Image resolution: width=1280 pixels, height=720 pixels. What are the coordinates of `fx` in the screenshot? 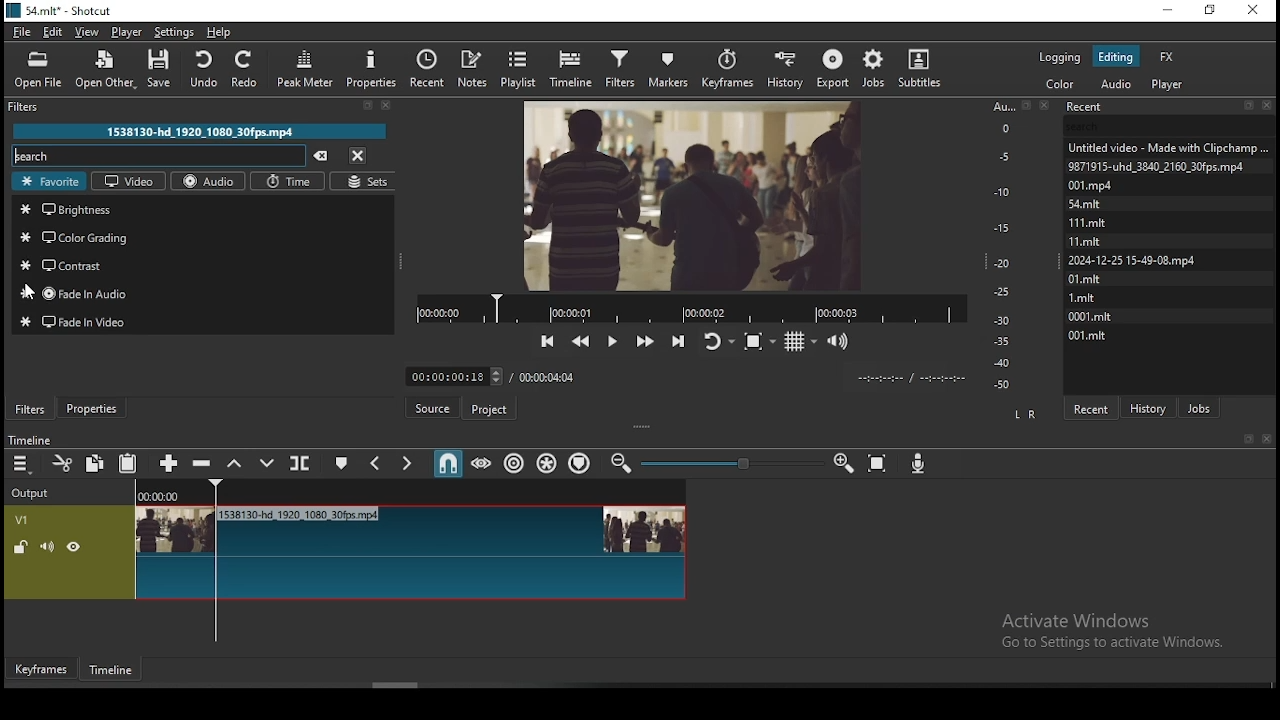 It's located at (1173, 56).